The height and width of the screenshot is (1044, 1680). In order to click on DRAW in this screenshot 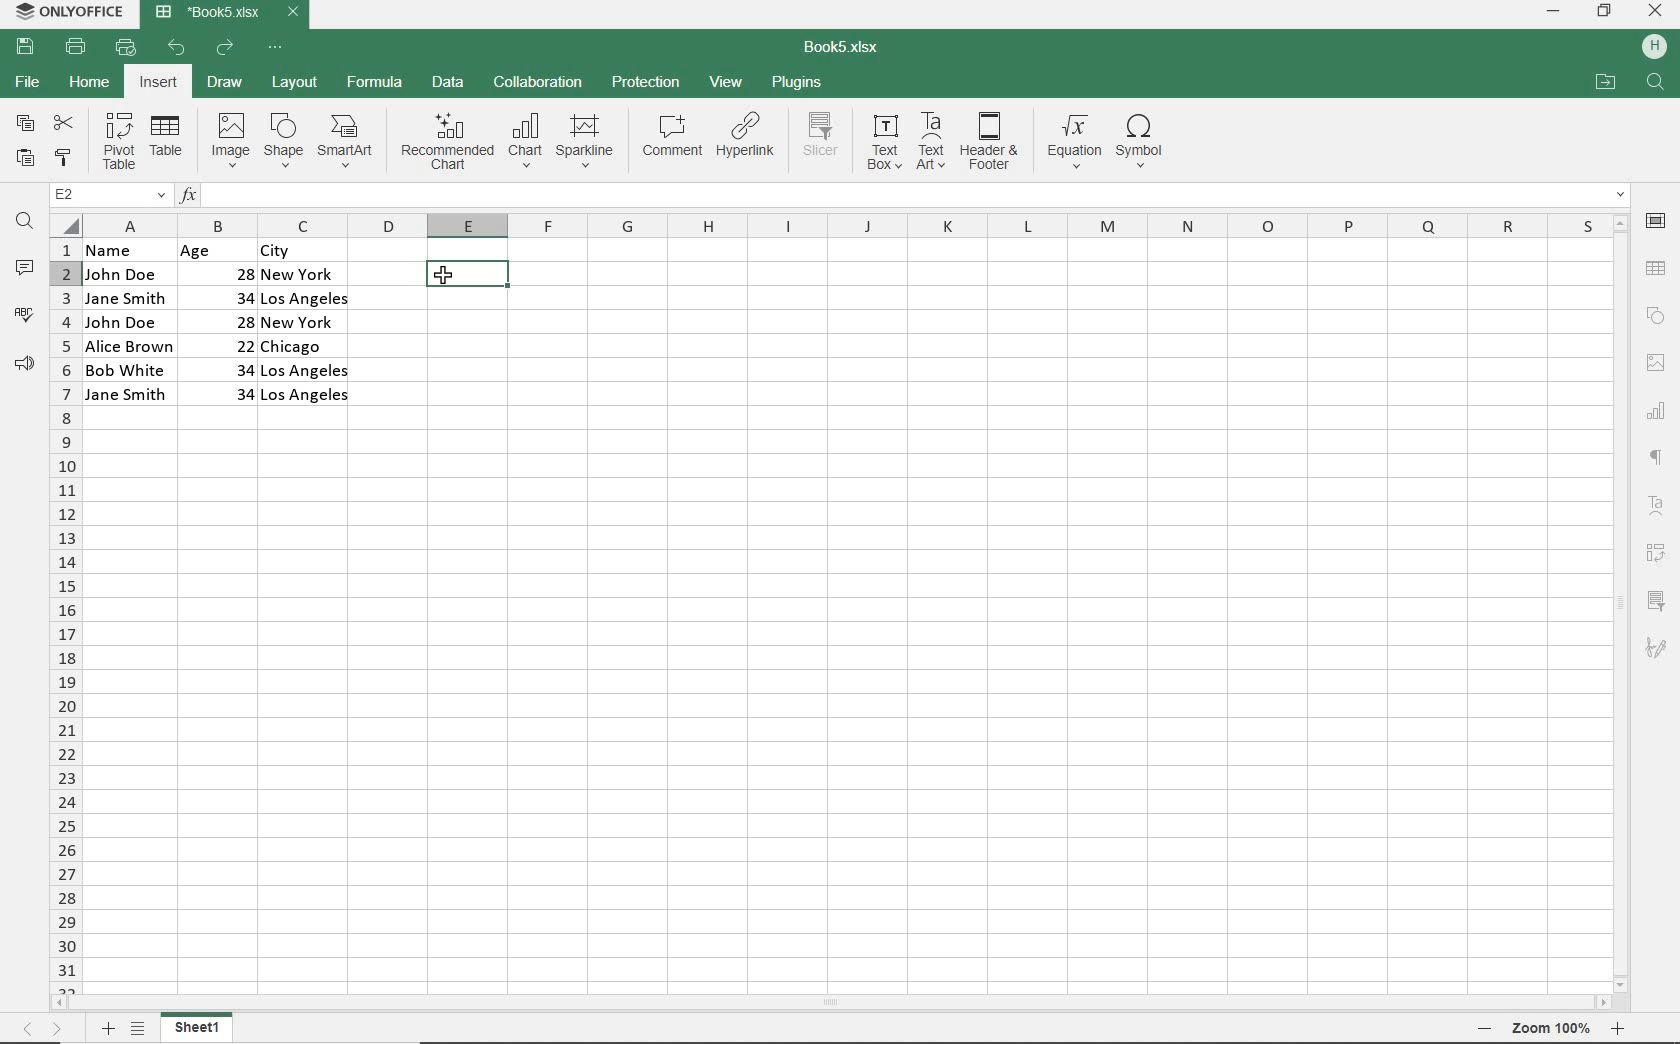, I will do `click(224, 83)`.